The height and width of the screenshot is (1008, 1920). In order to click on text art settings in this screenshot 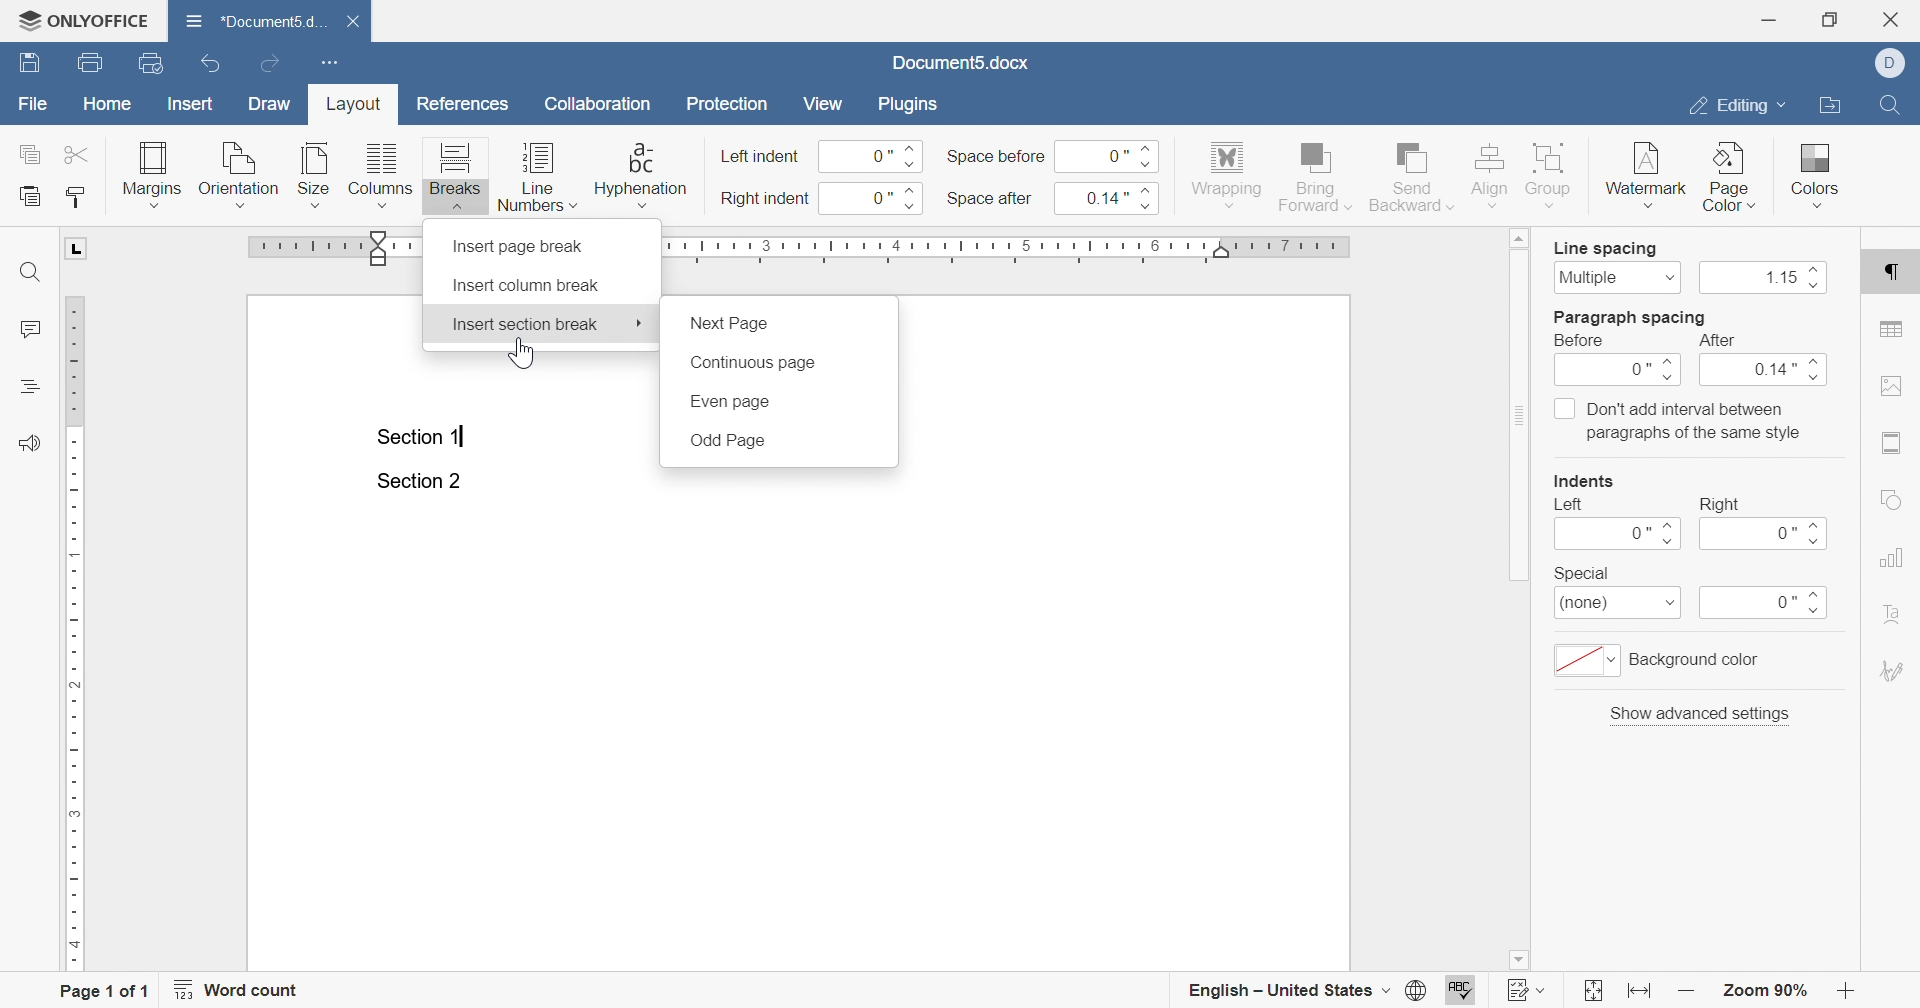, I will do `click(1889, 612)`.